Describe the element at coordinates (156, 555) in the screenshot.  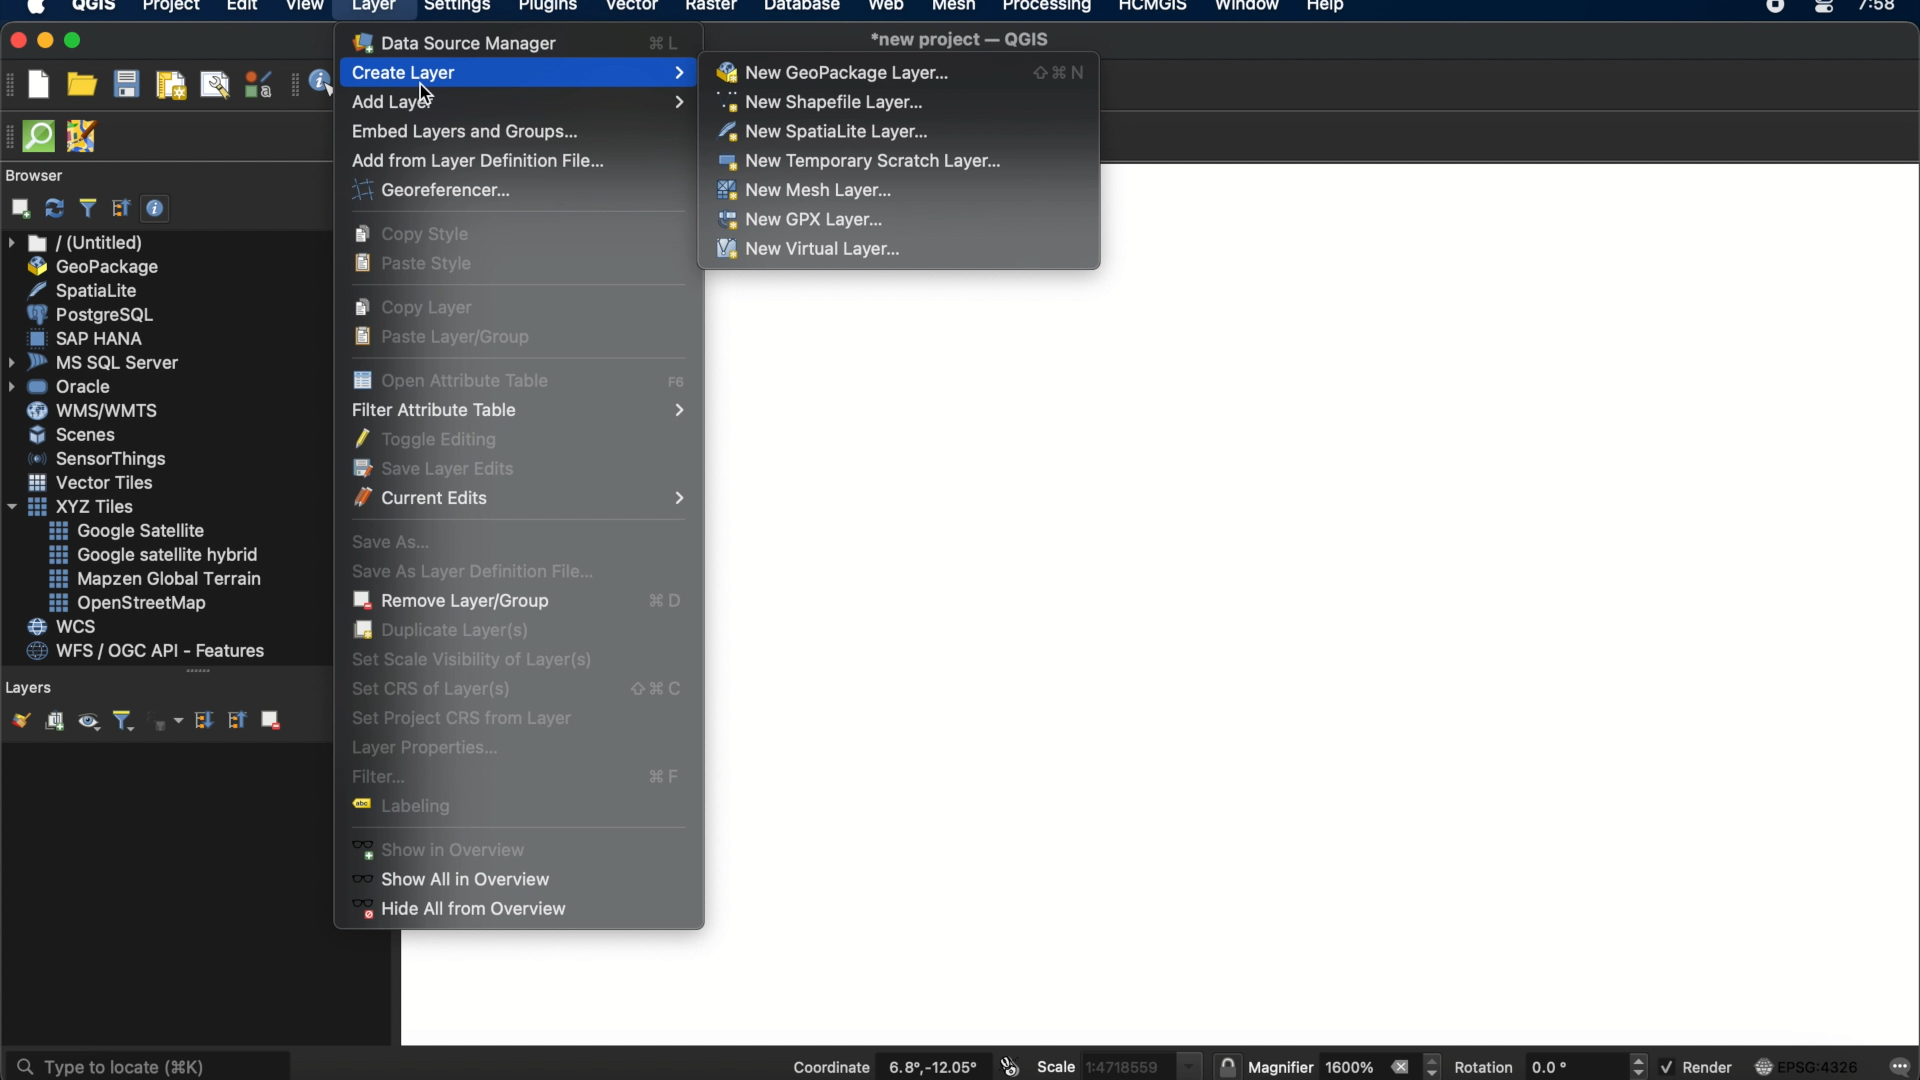
I see `google satellite hybrid` at that location.